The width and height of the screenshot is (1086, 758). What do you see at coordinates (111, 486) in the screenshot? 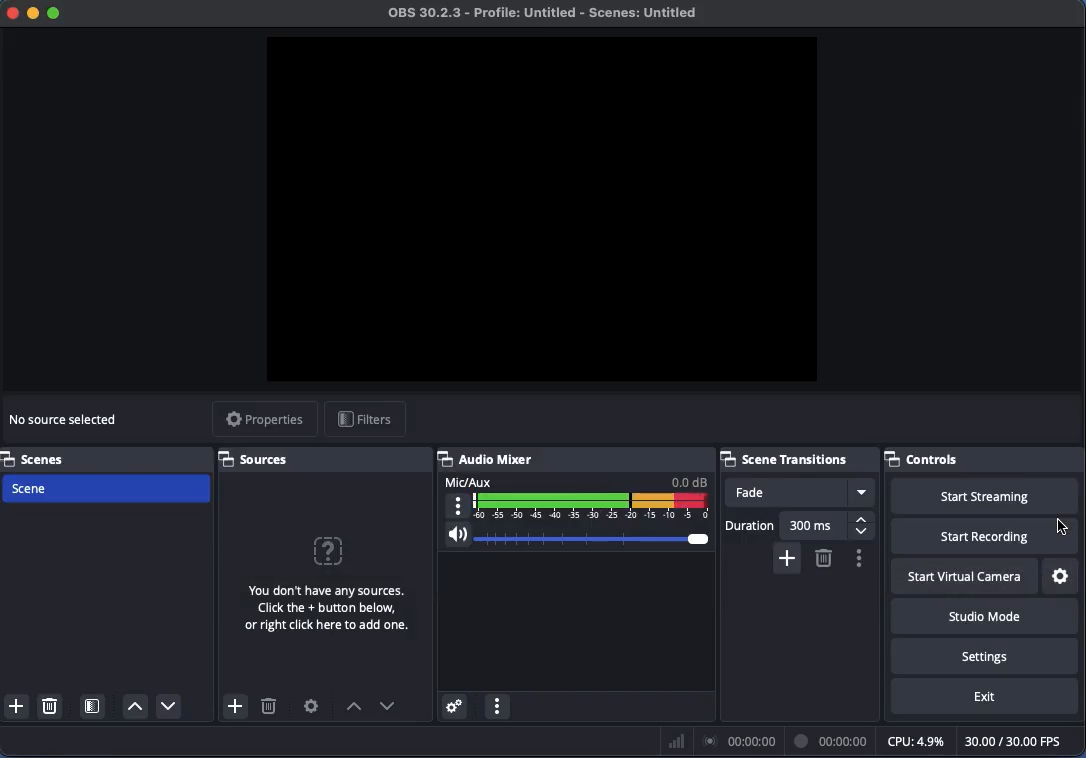
I see `Scene` at bounding box center [111, 486].